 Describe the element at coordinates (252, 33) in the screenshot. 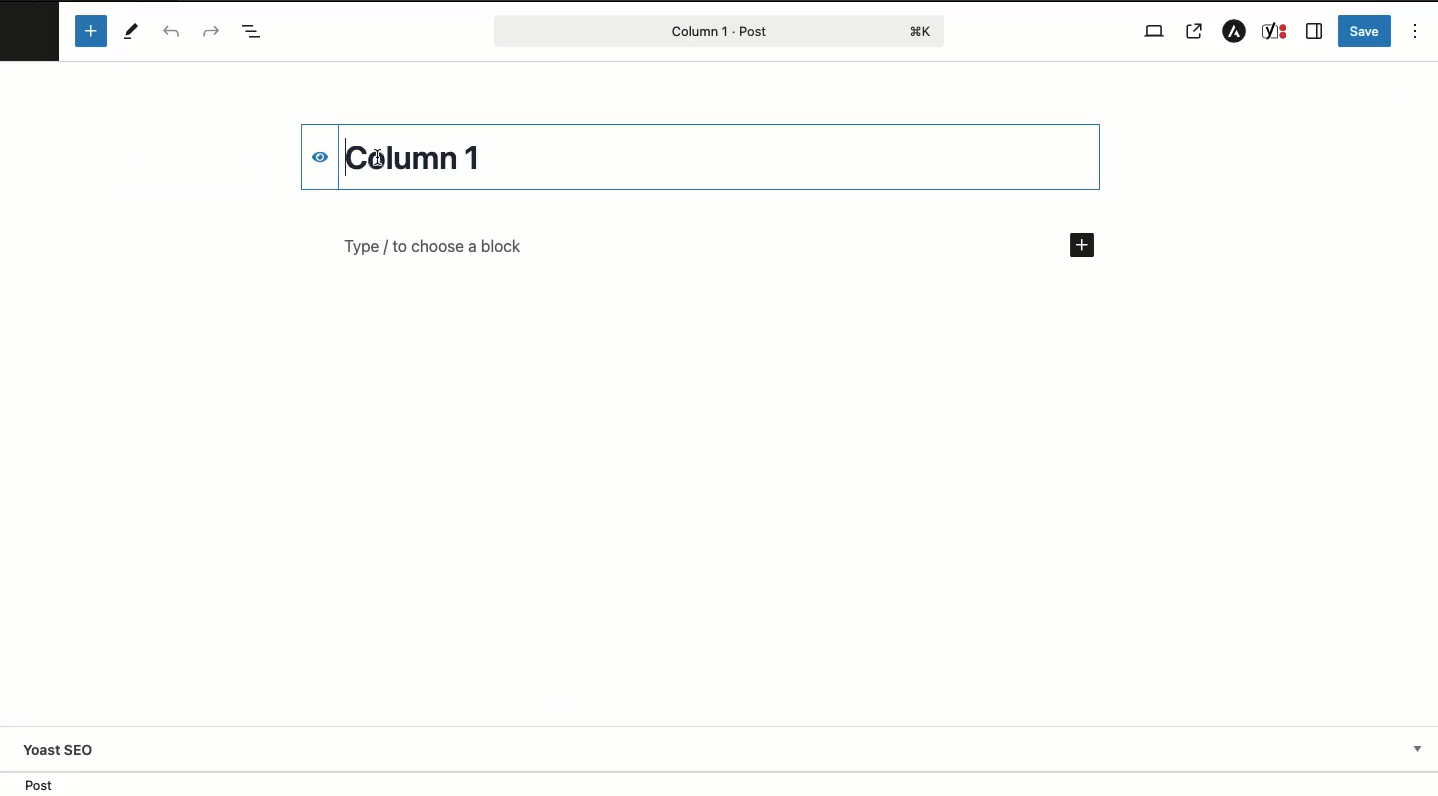

I see `Document overview` at that location.